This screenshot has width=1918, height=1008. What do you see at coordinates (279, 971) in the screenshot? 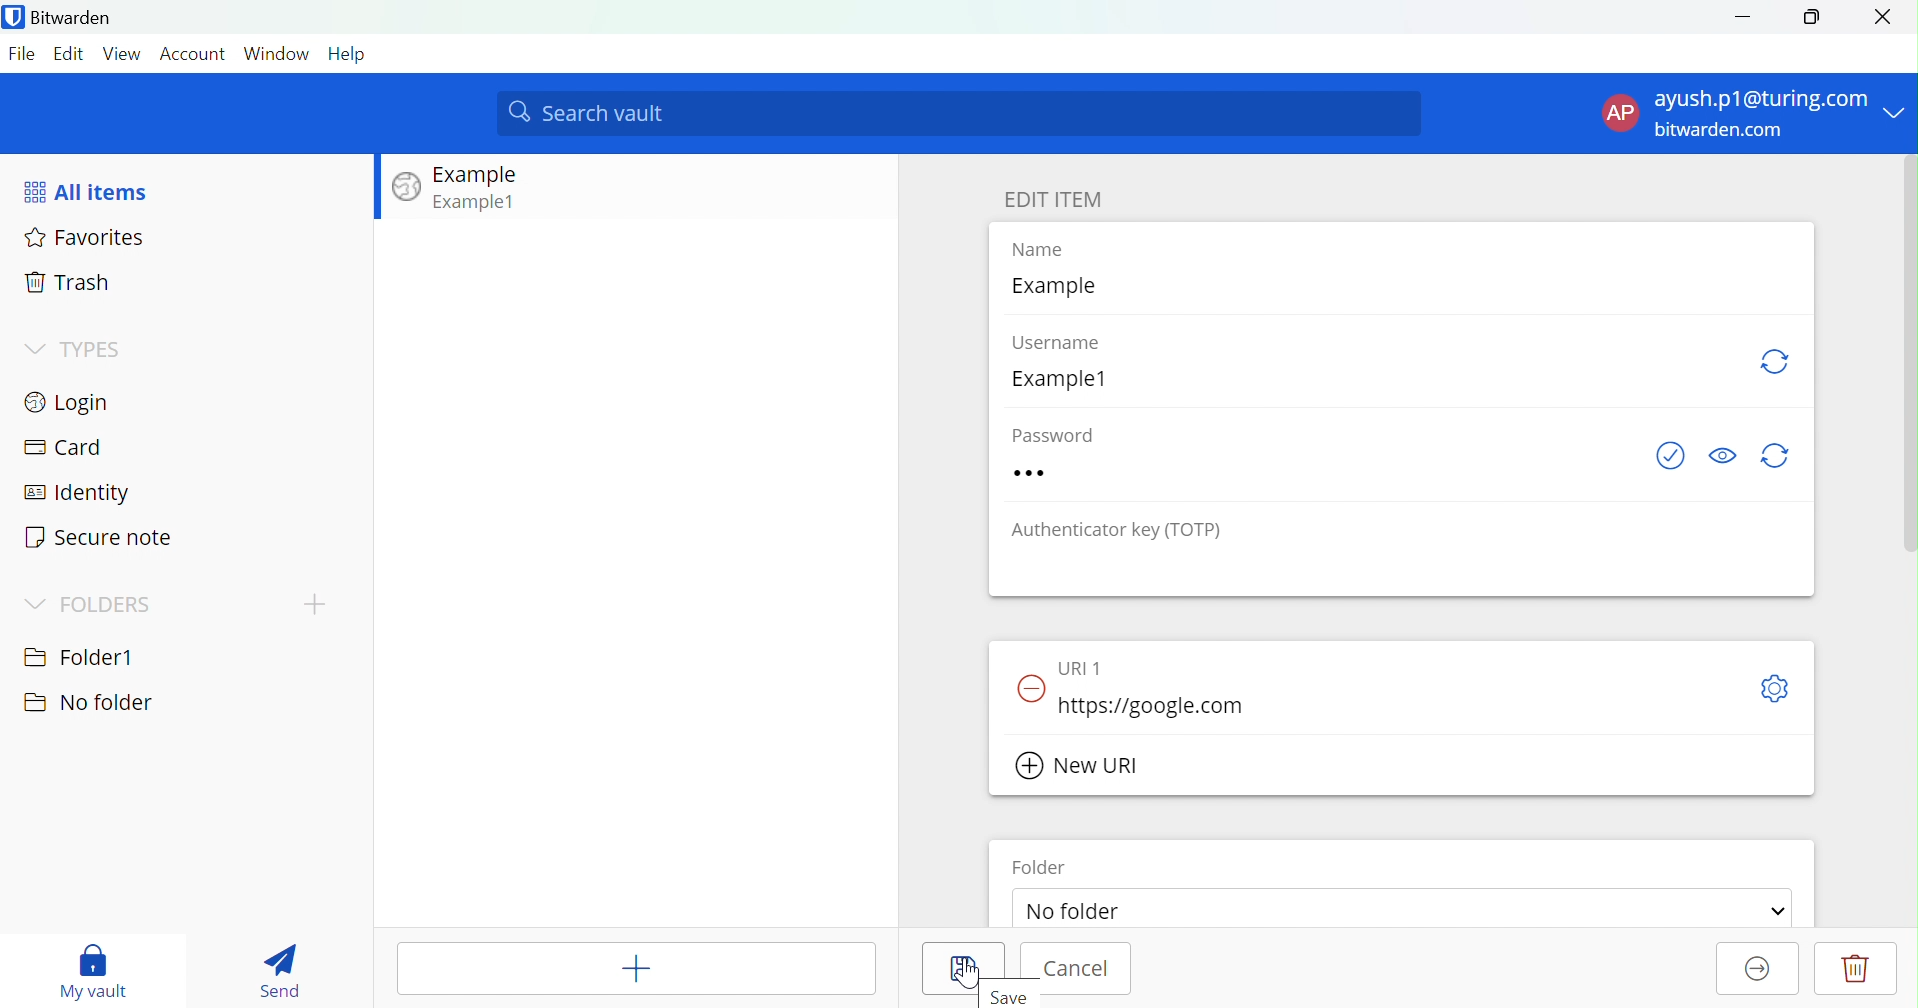
I see `Send` at bounding box center [279, 971].